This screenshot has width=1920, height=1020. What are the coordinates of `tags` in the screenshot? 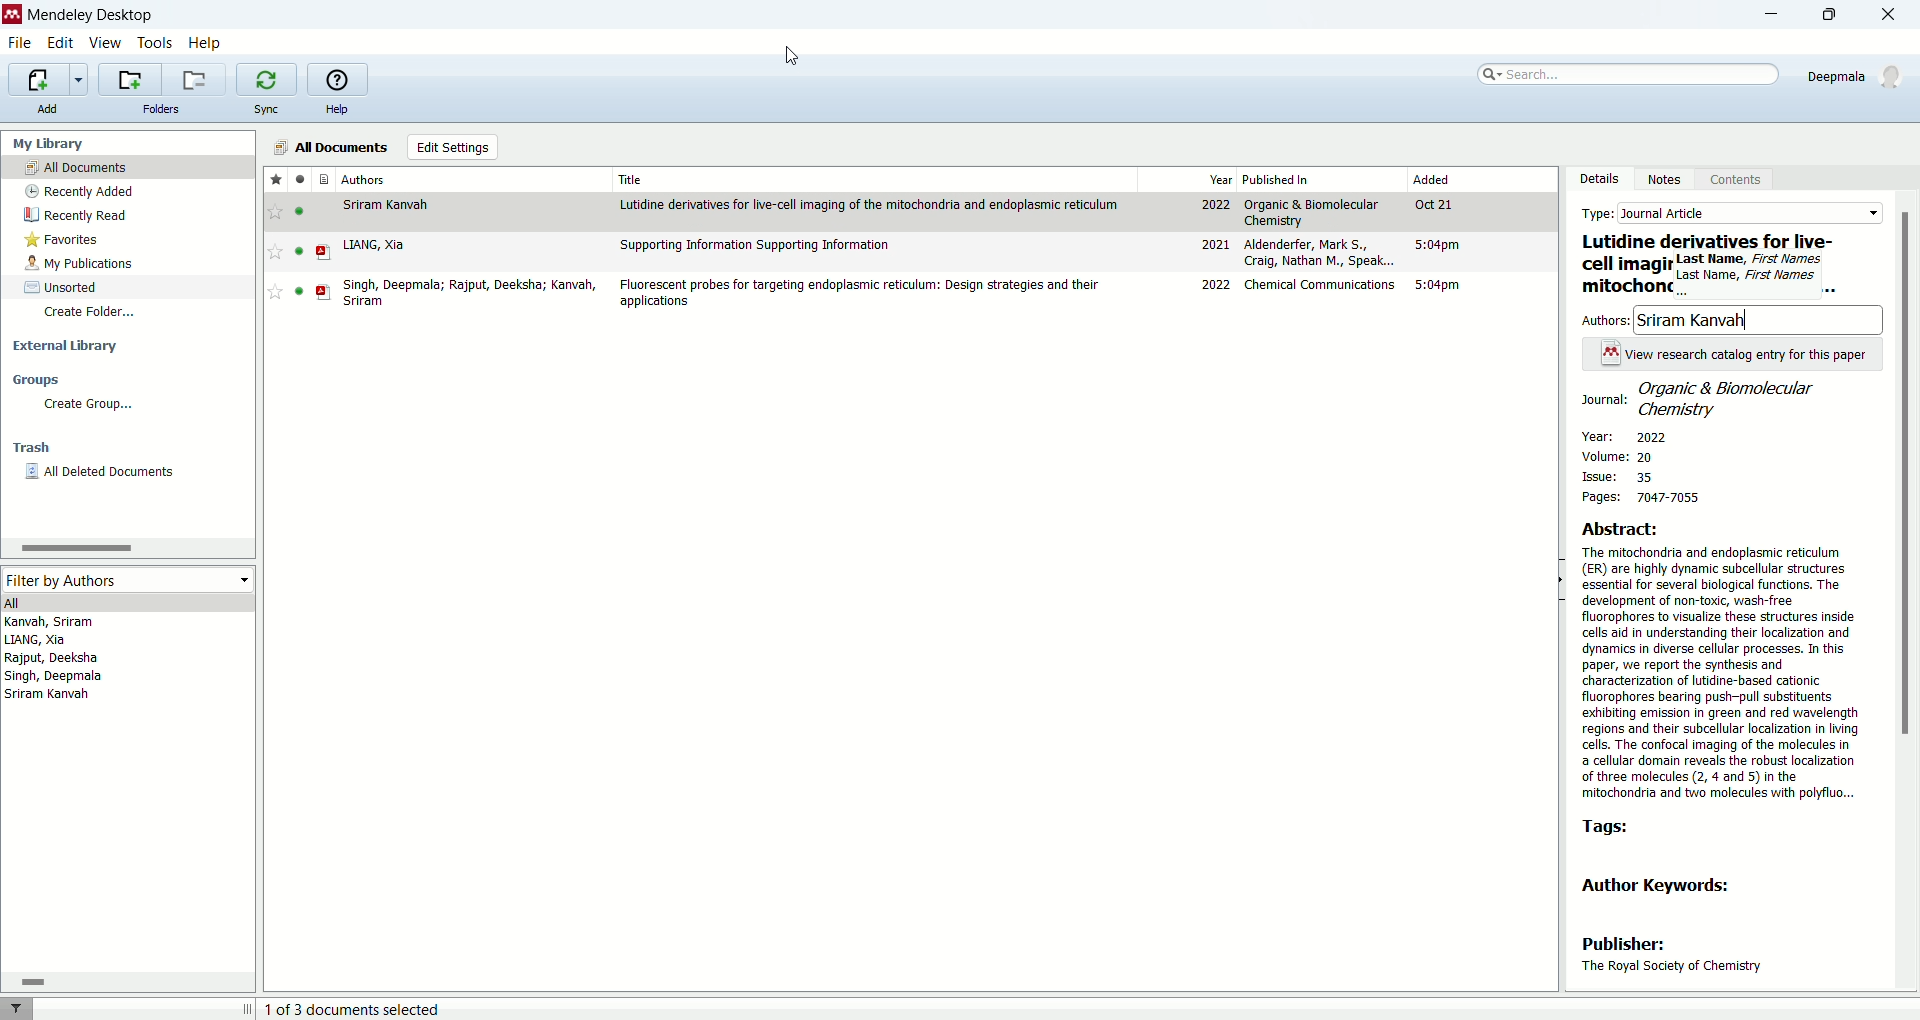 It's located at (1607, 828).